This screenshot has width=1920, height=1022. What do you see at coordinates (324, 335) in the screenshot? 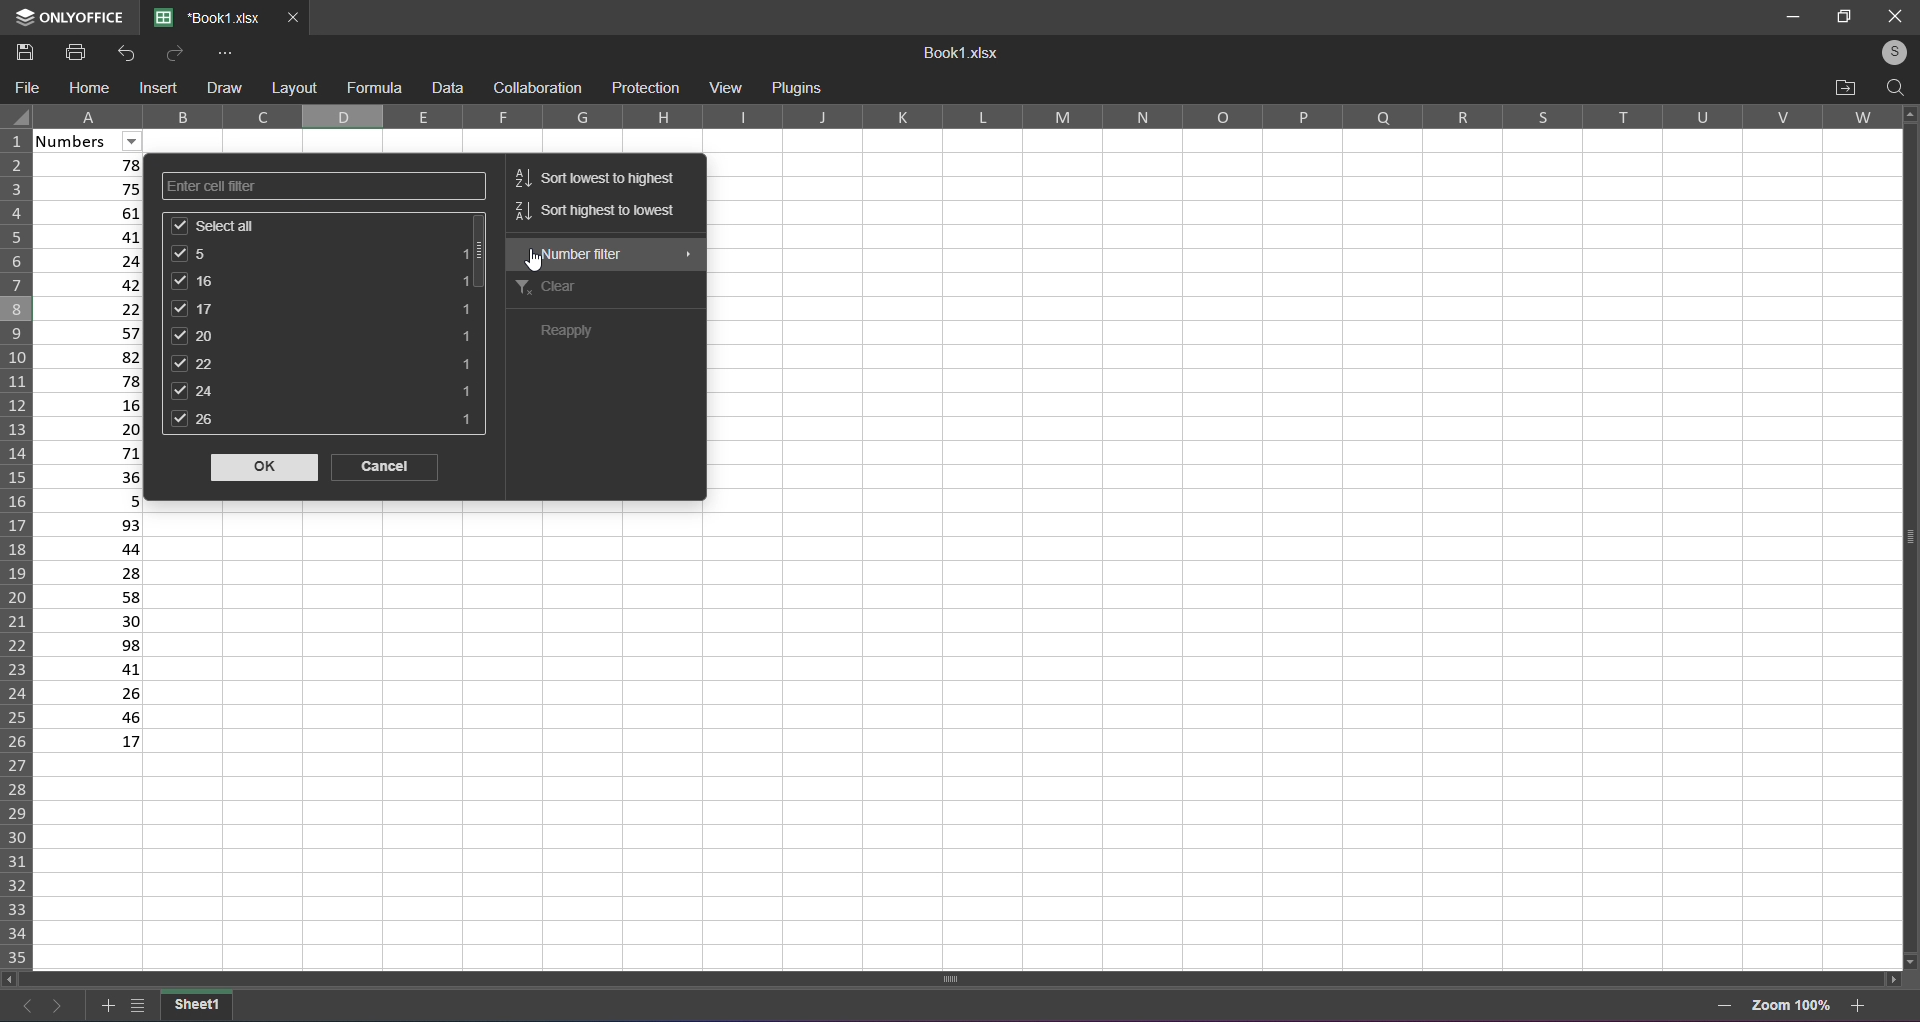
I see `20` at bounding box center [324, 335].